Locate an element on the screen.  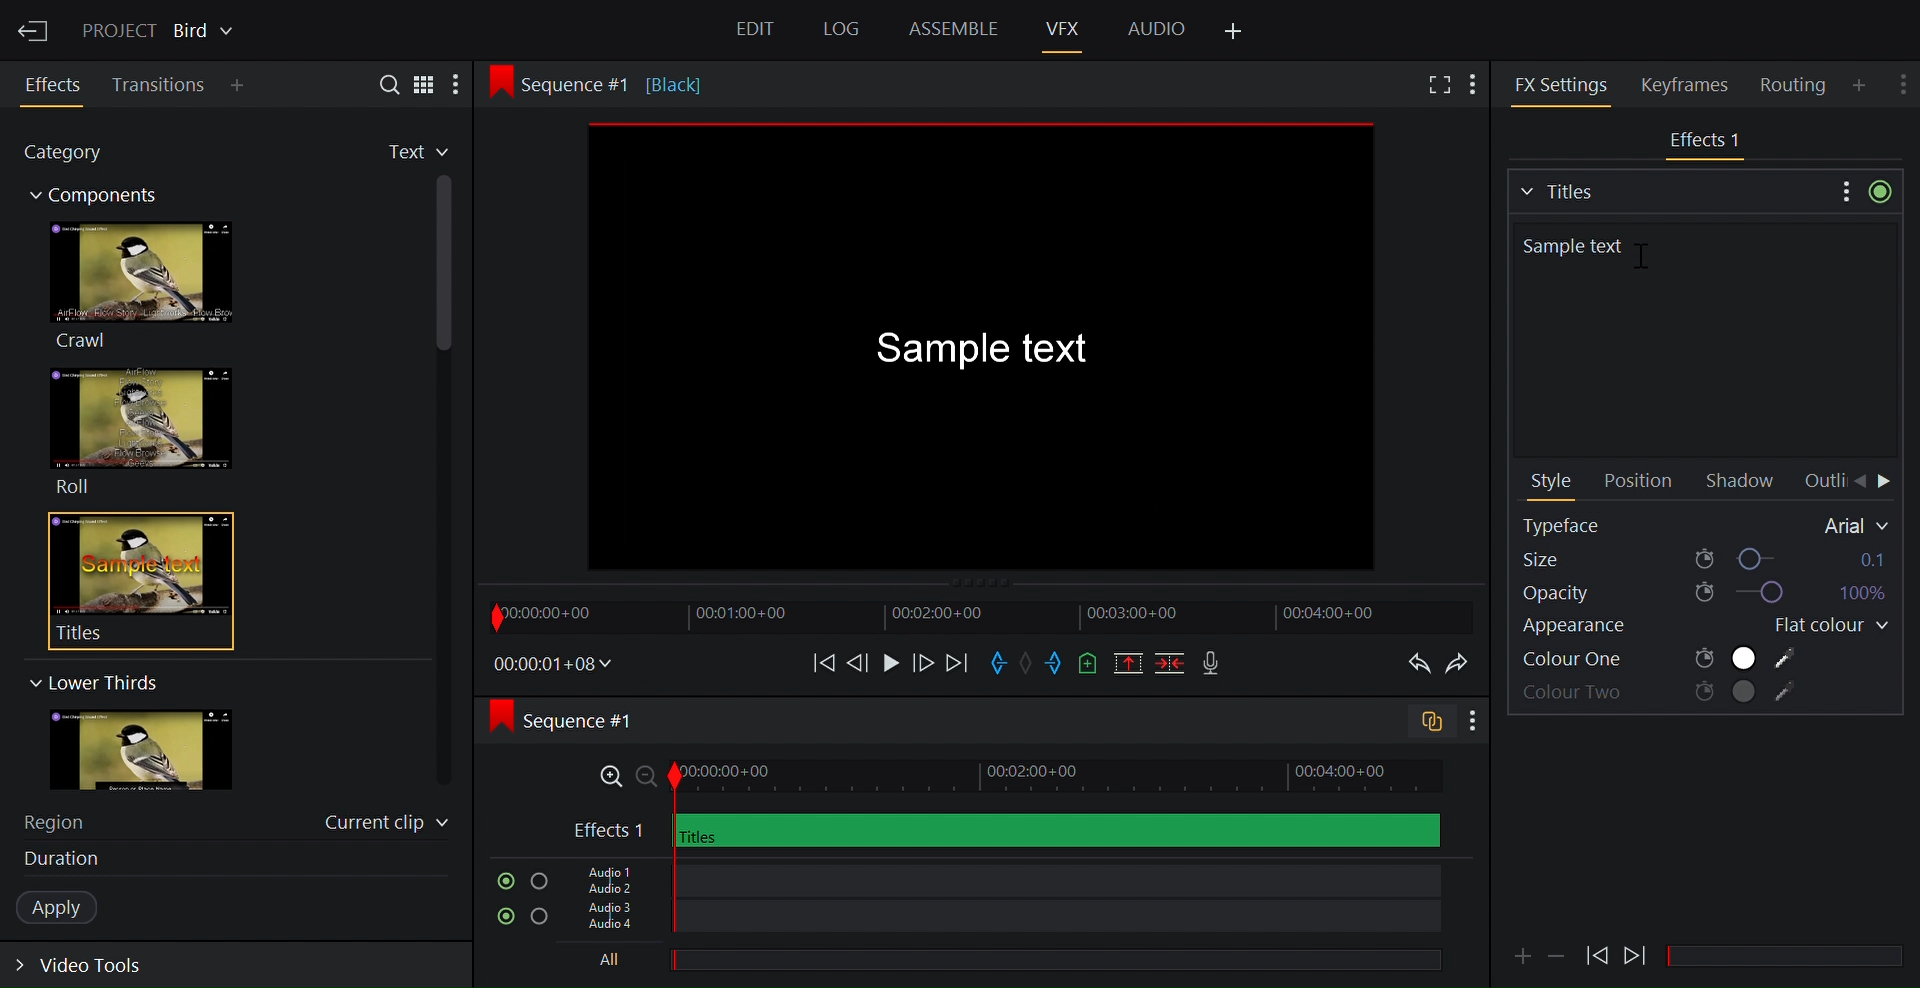
Expand video tools is located at coordinates (92, 969).